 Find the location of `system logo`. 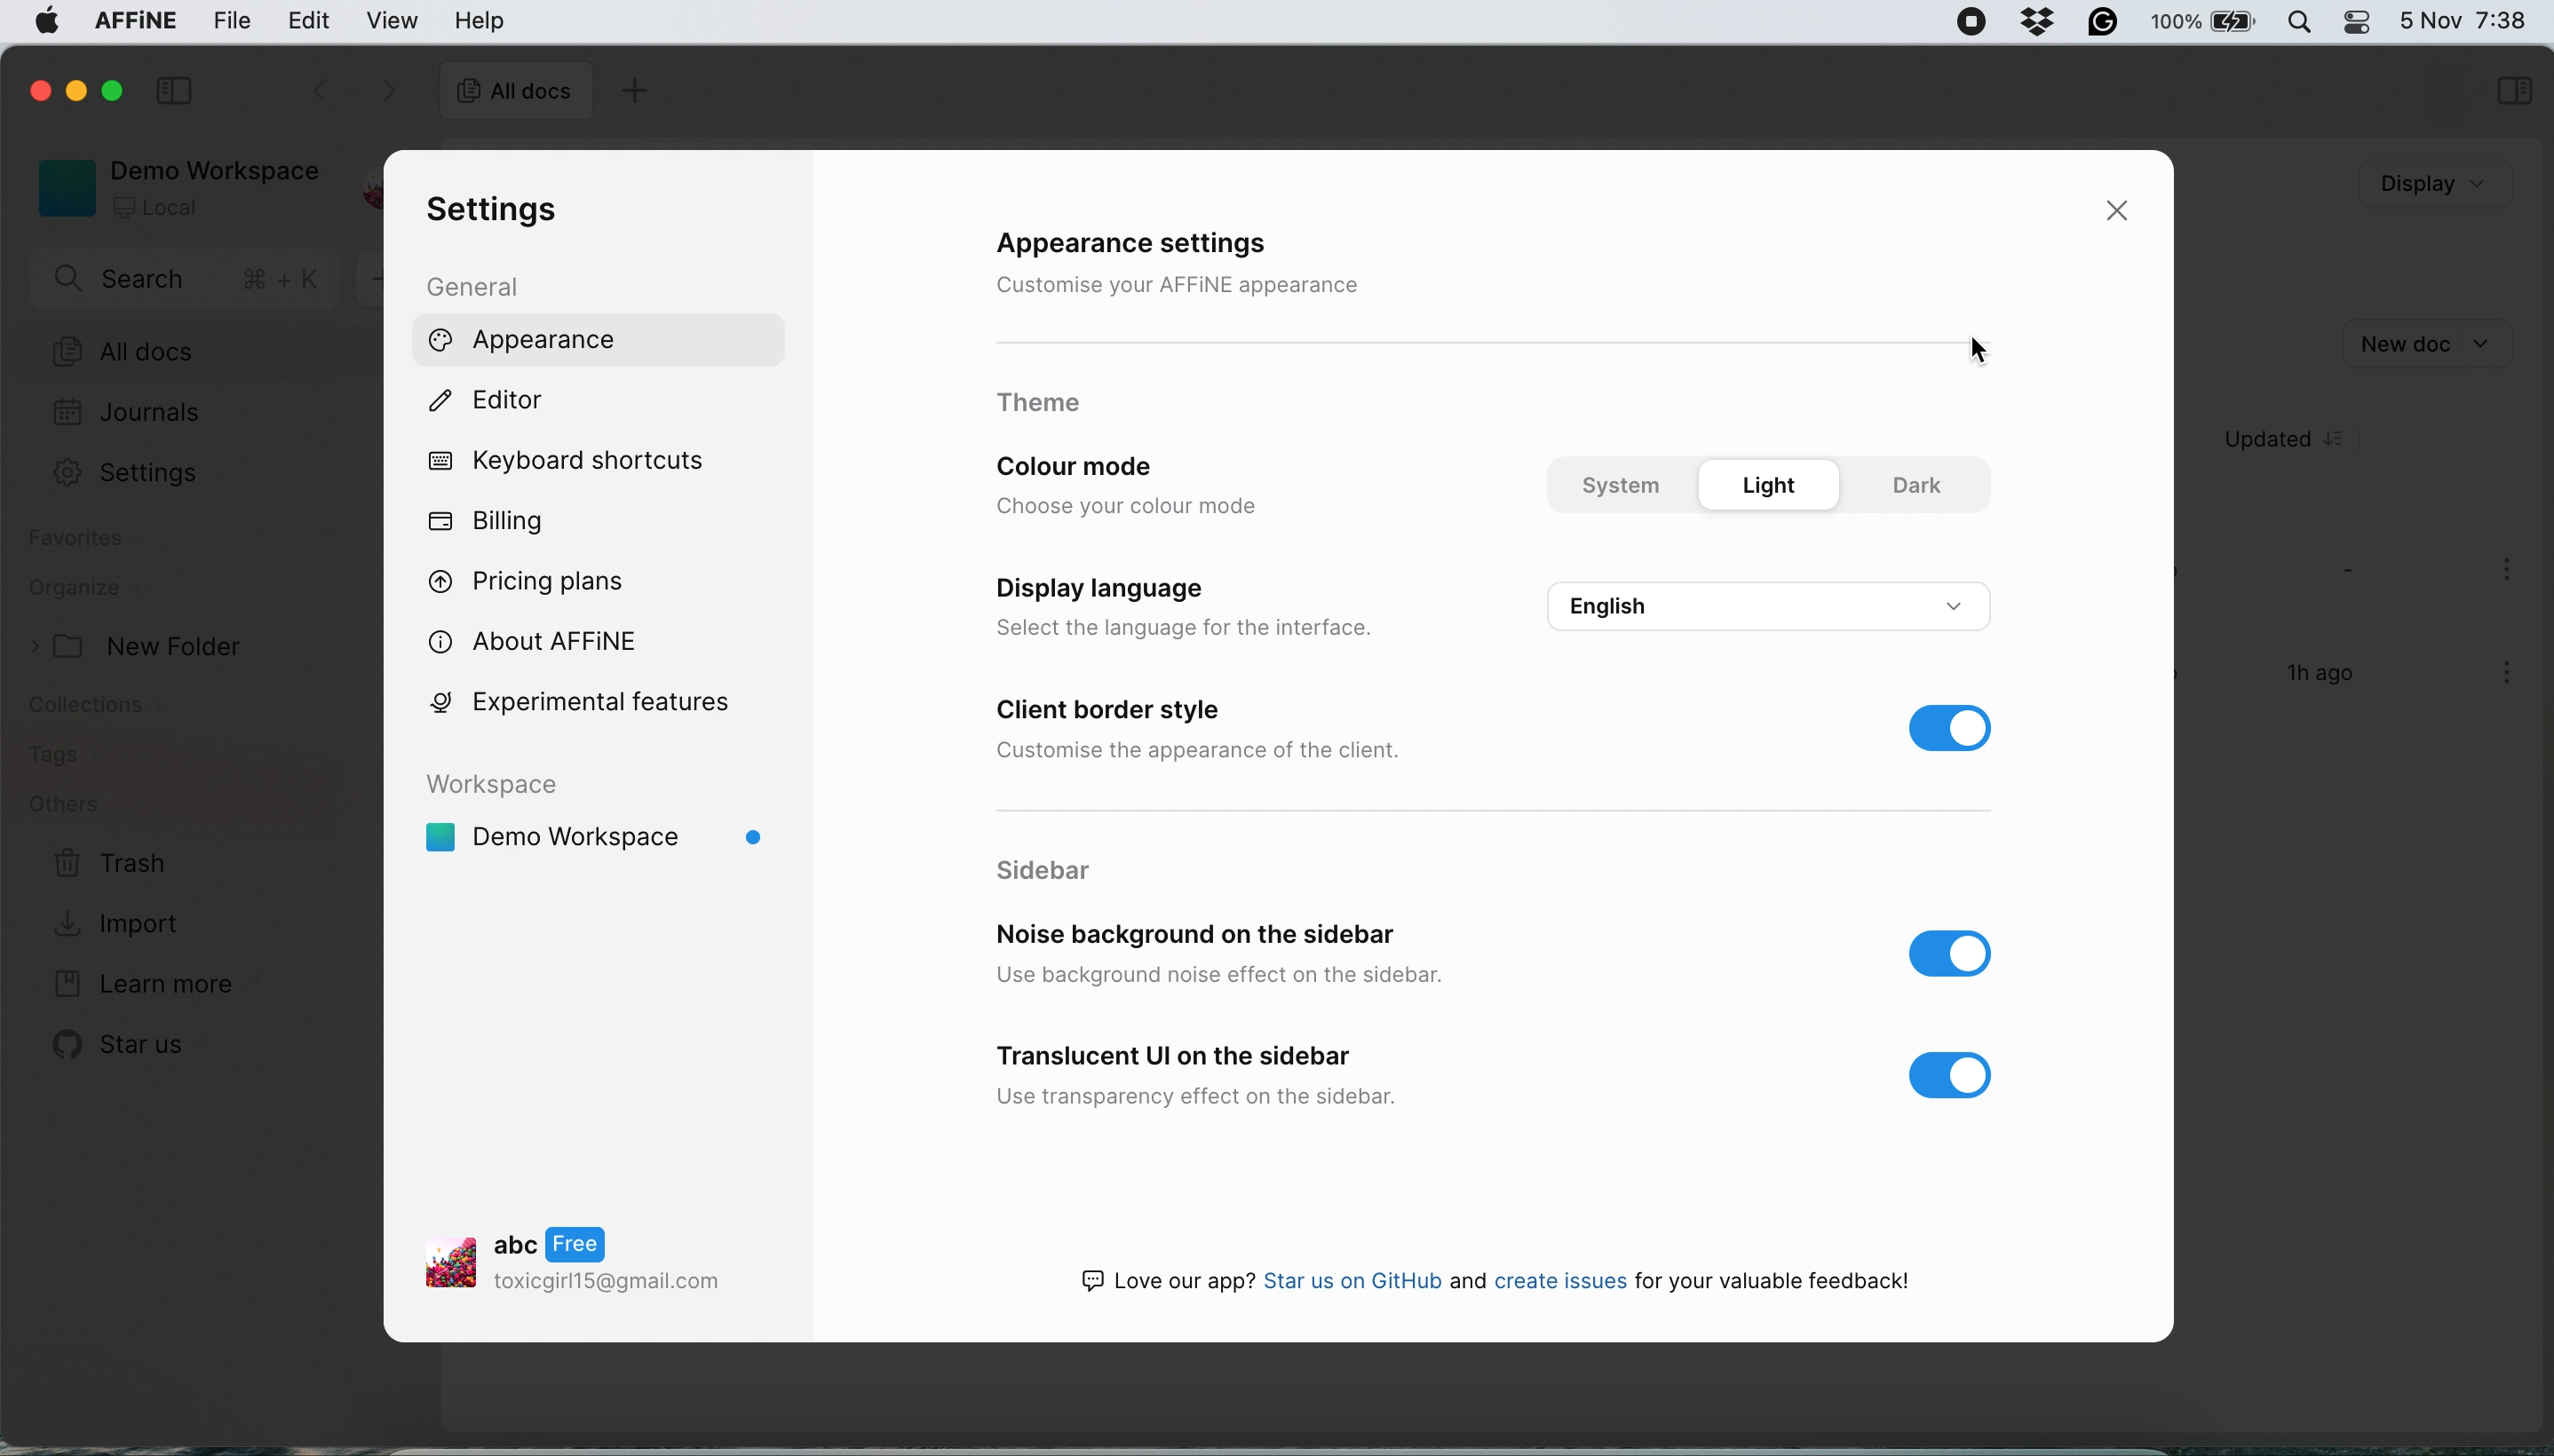

system logo is located at coordinates (45, 27).